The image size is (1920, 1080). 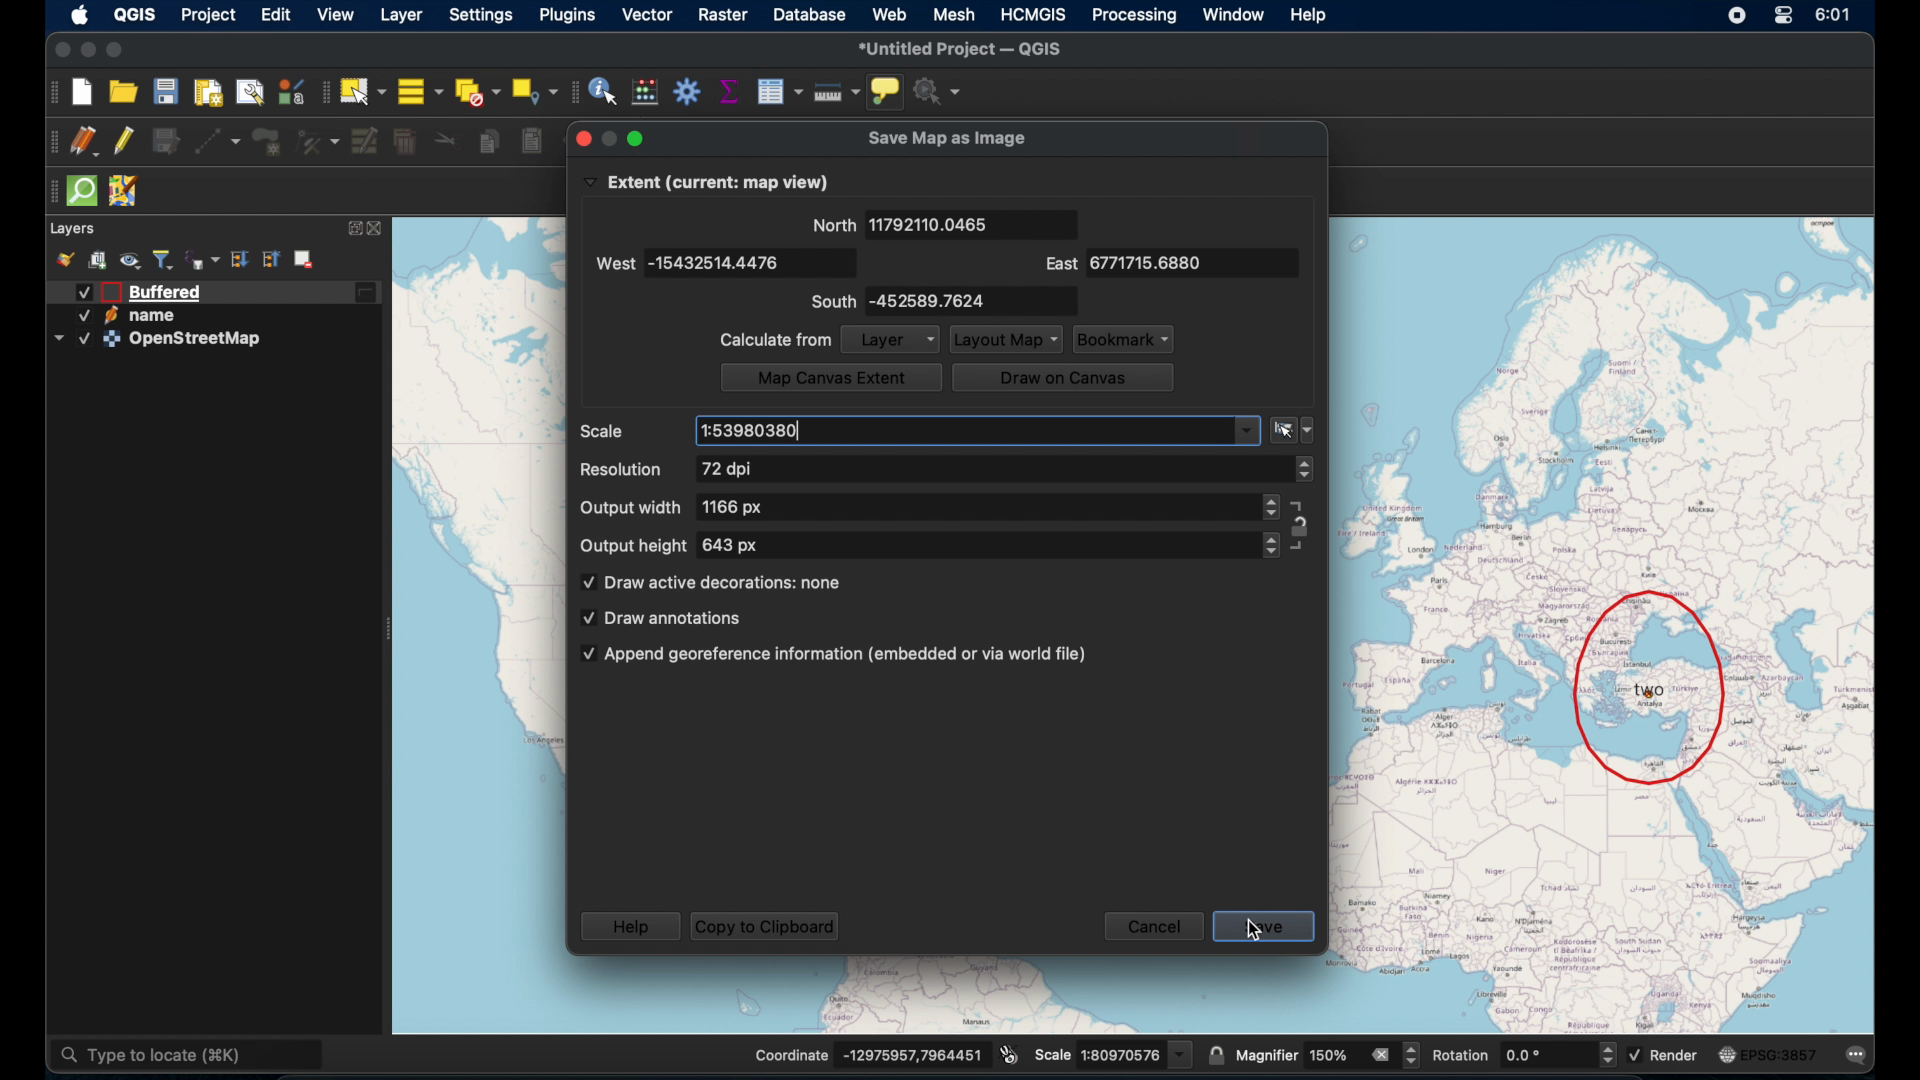 I want to click on selection toolbar, so click(x=321, y=91).